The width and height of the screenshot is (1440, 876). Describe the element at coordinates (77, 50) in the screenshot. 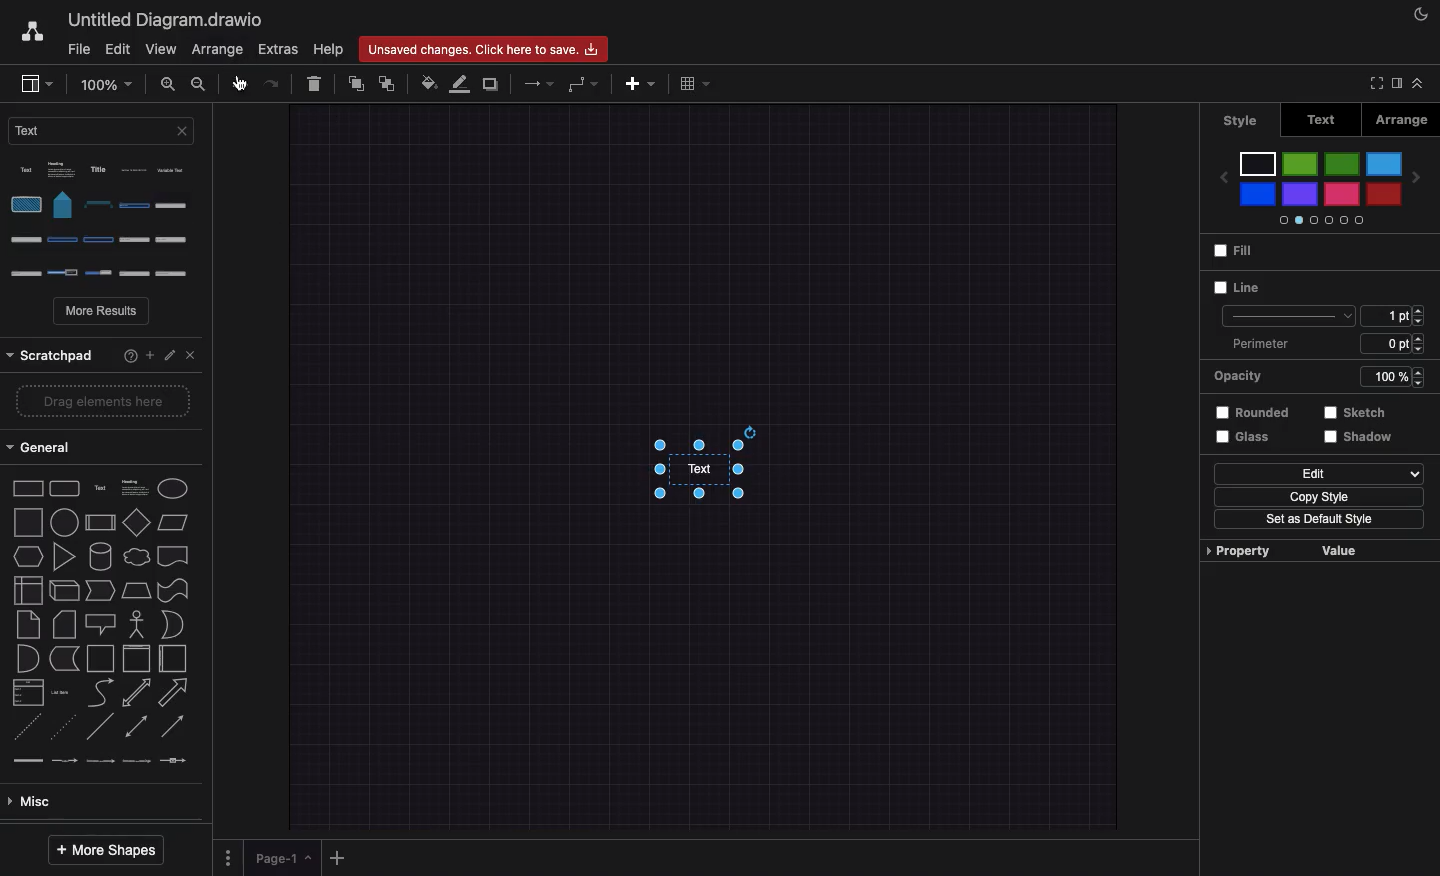

I see `File` at that location.